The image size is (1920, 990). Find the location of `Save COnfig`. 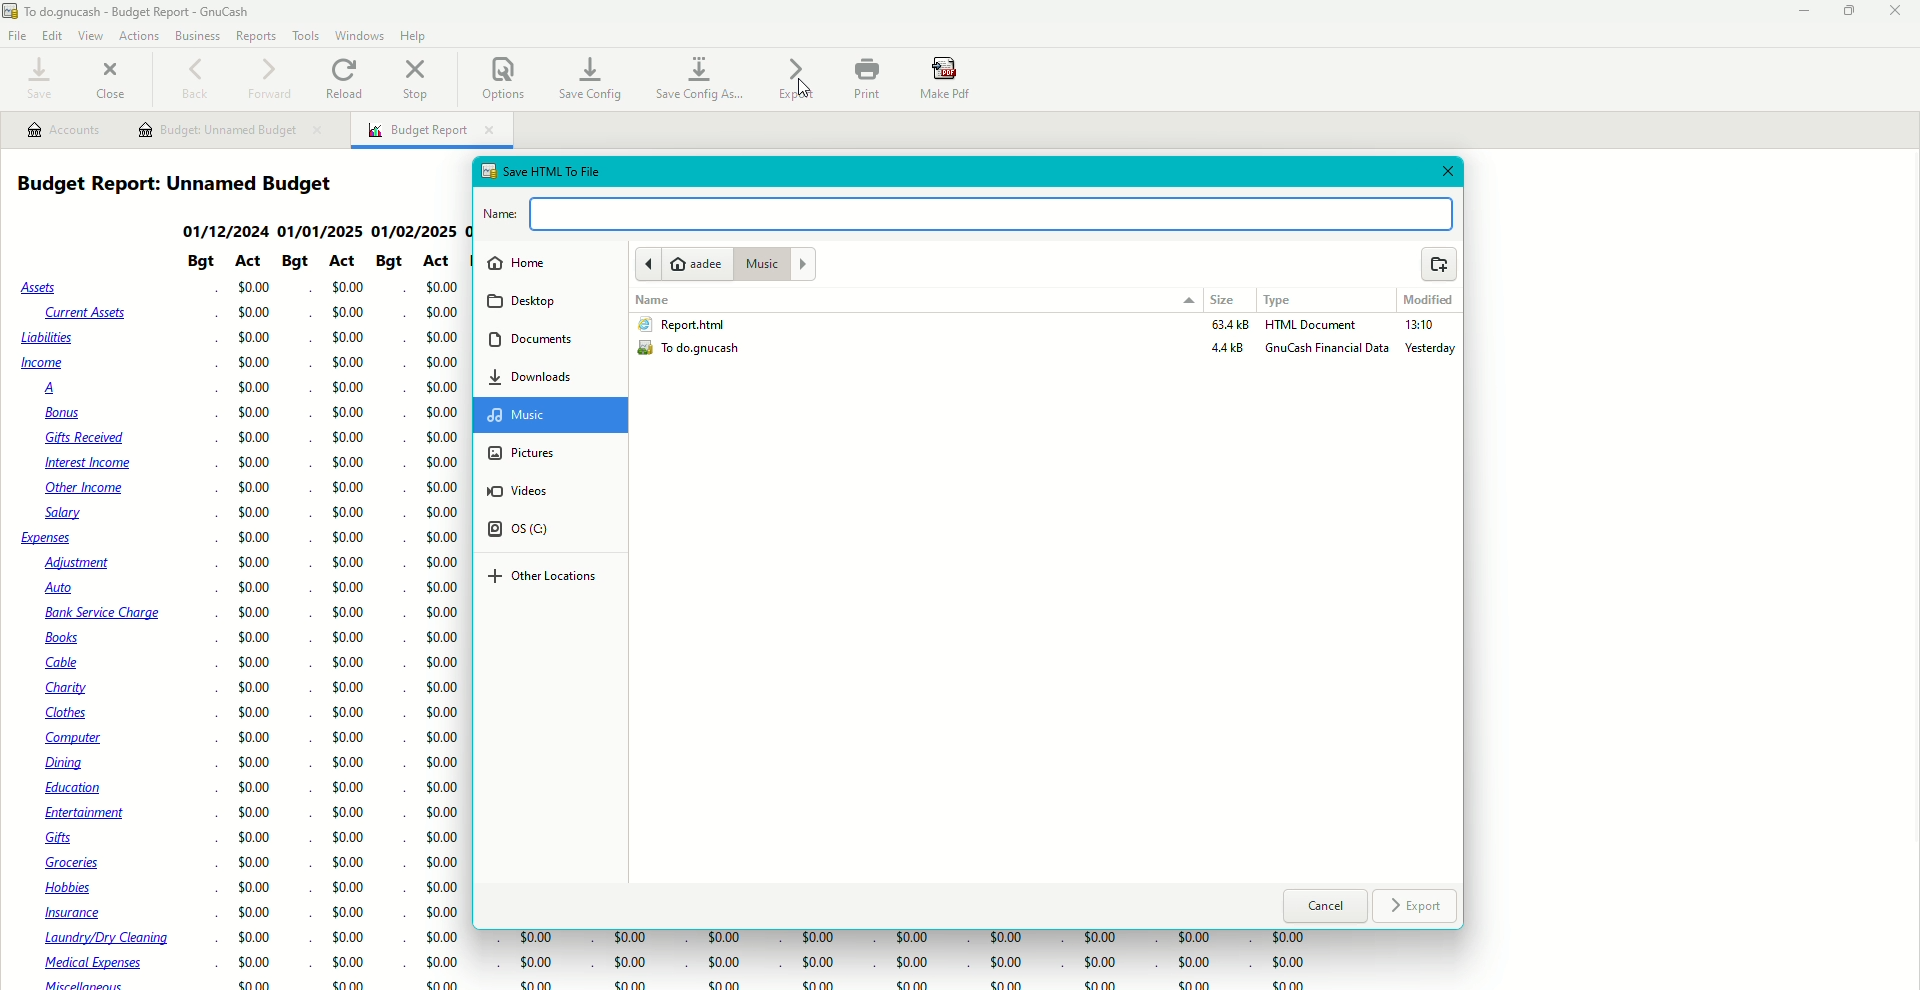

Save COnfig is located at coordinates (589, 77).